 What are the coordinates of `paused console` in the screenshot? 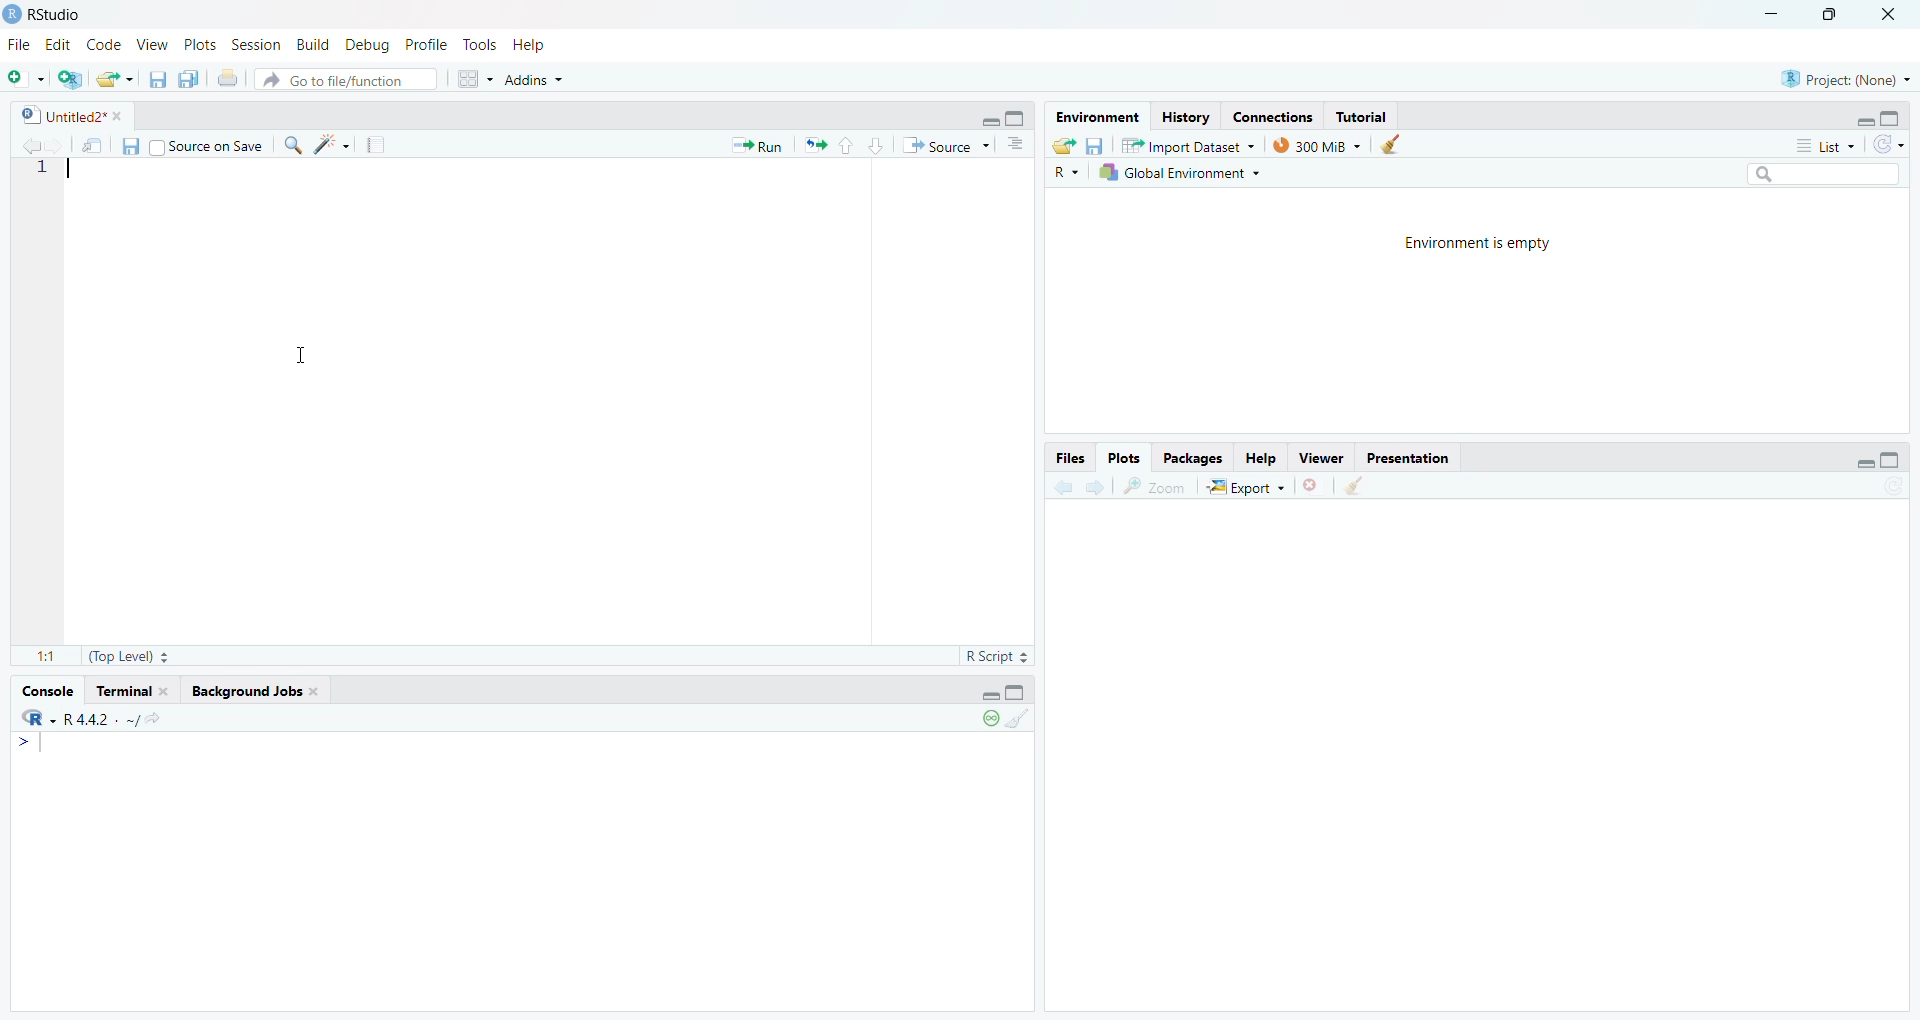 It's located at (989, 717).